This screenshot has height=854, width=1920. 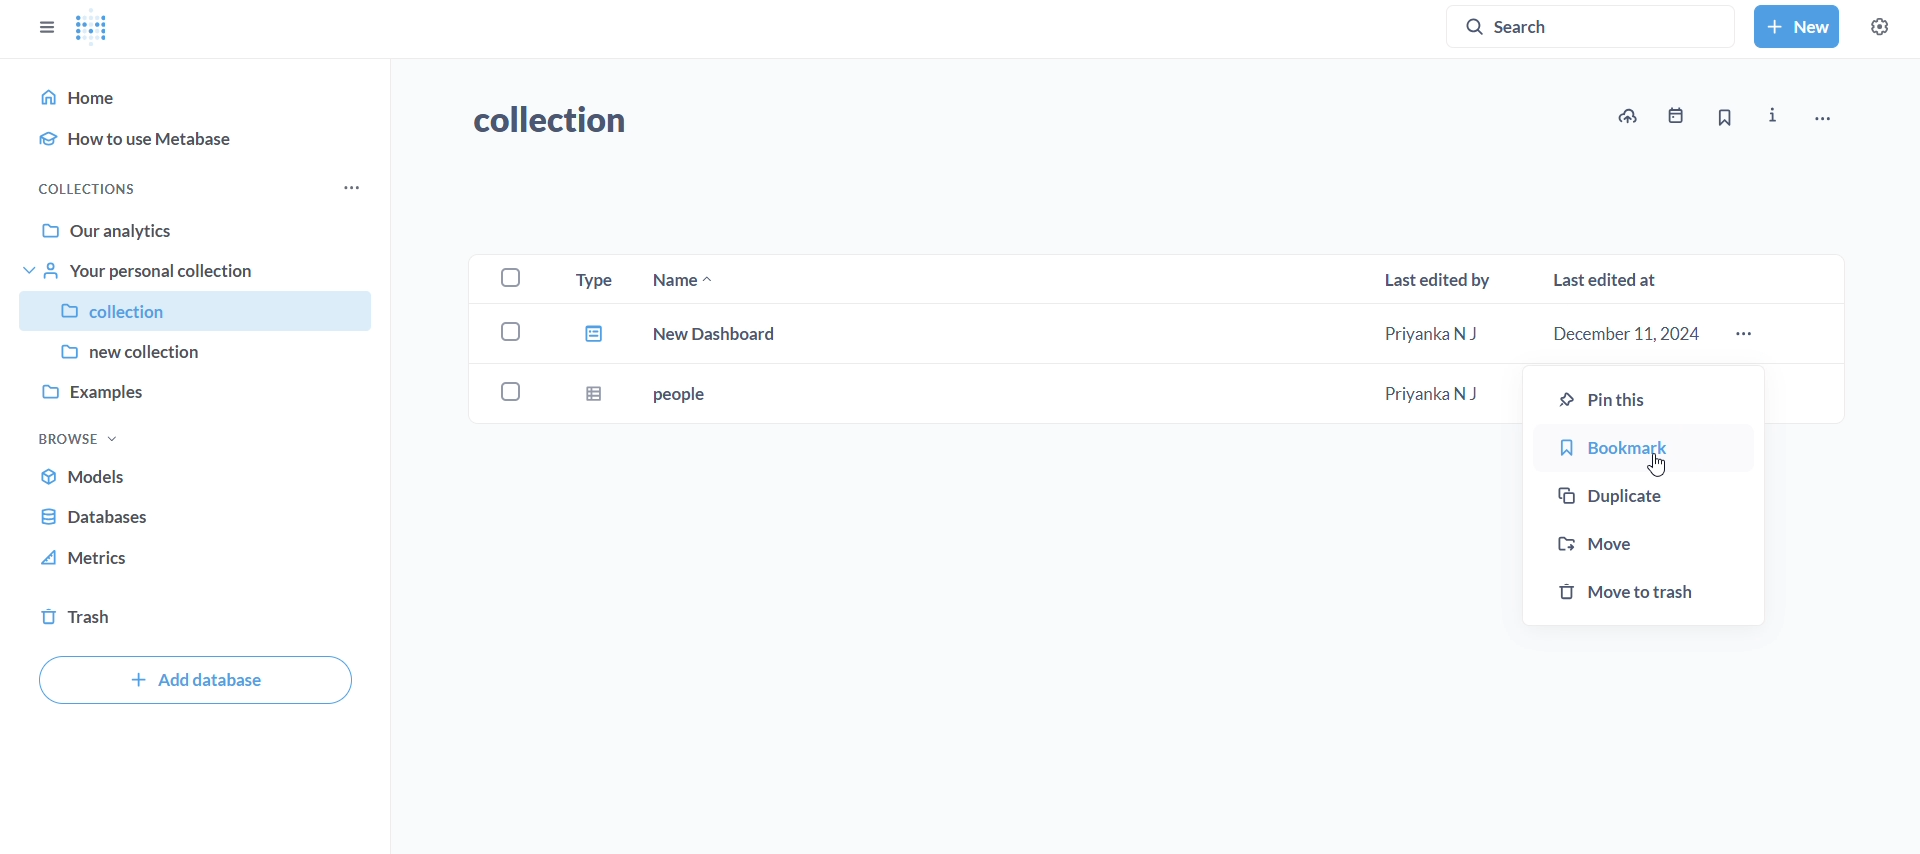 I want to click on bookmark, so click(x=1724, y=118).